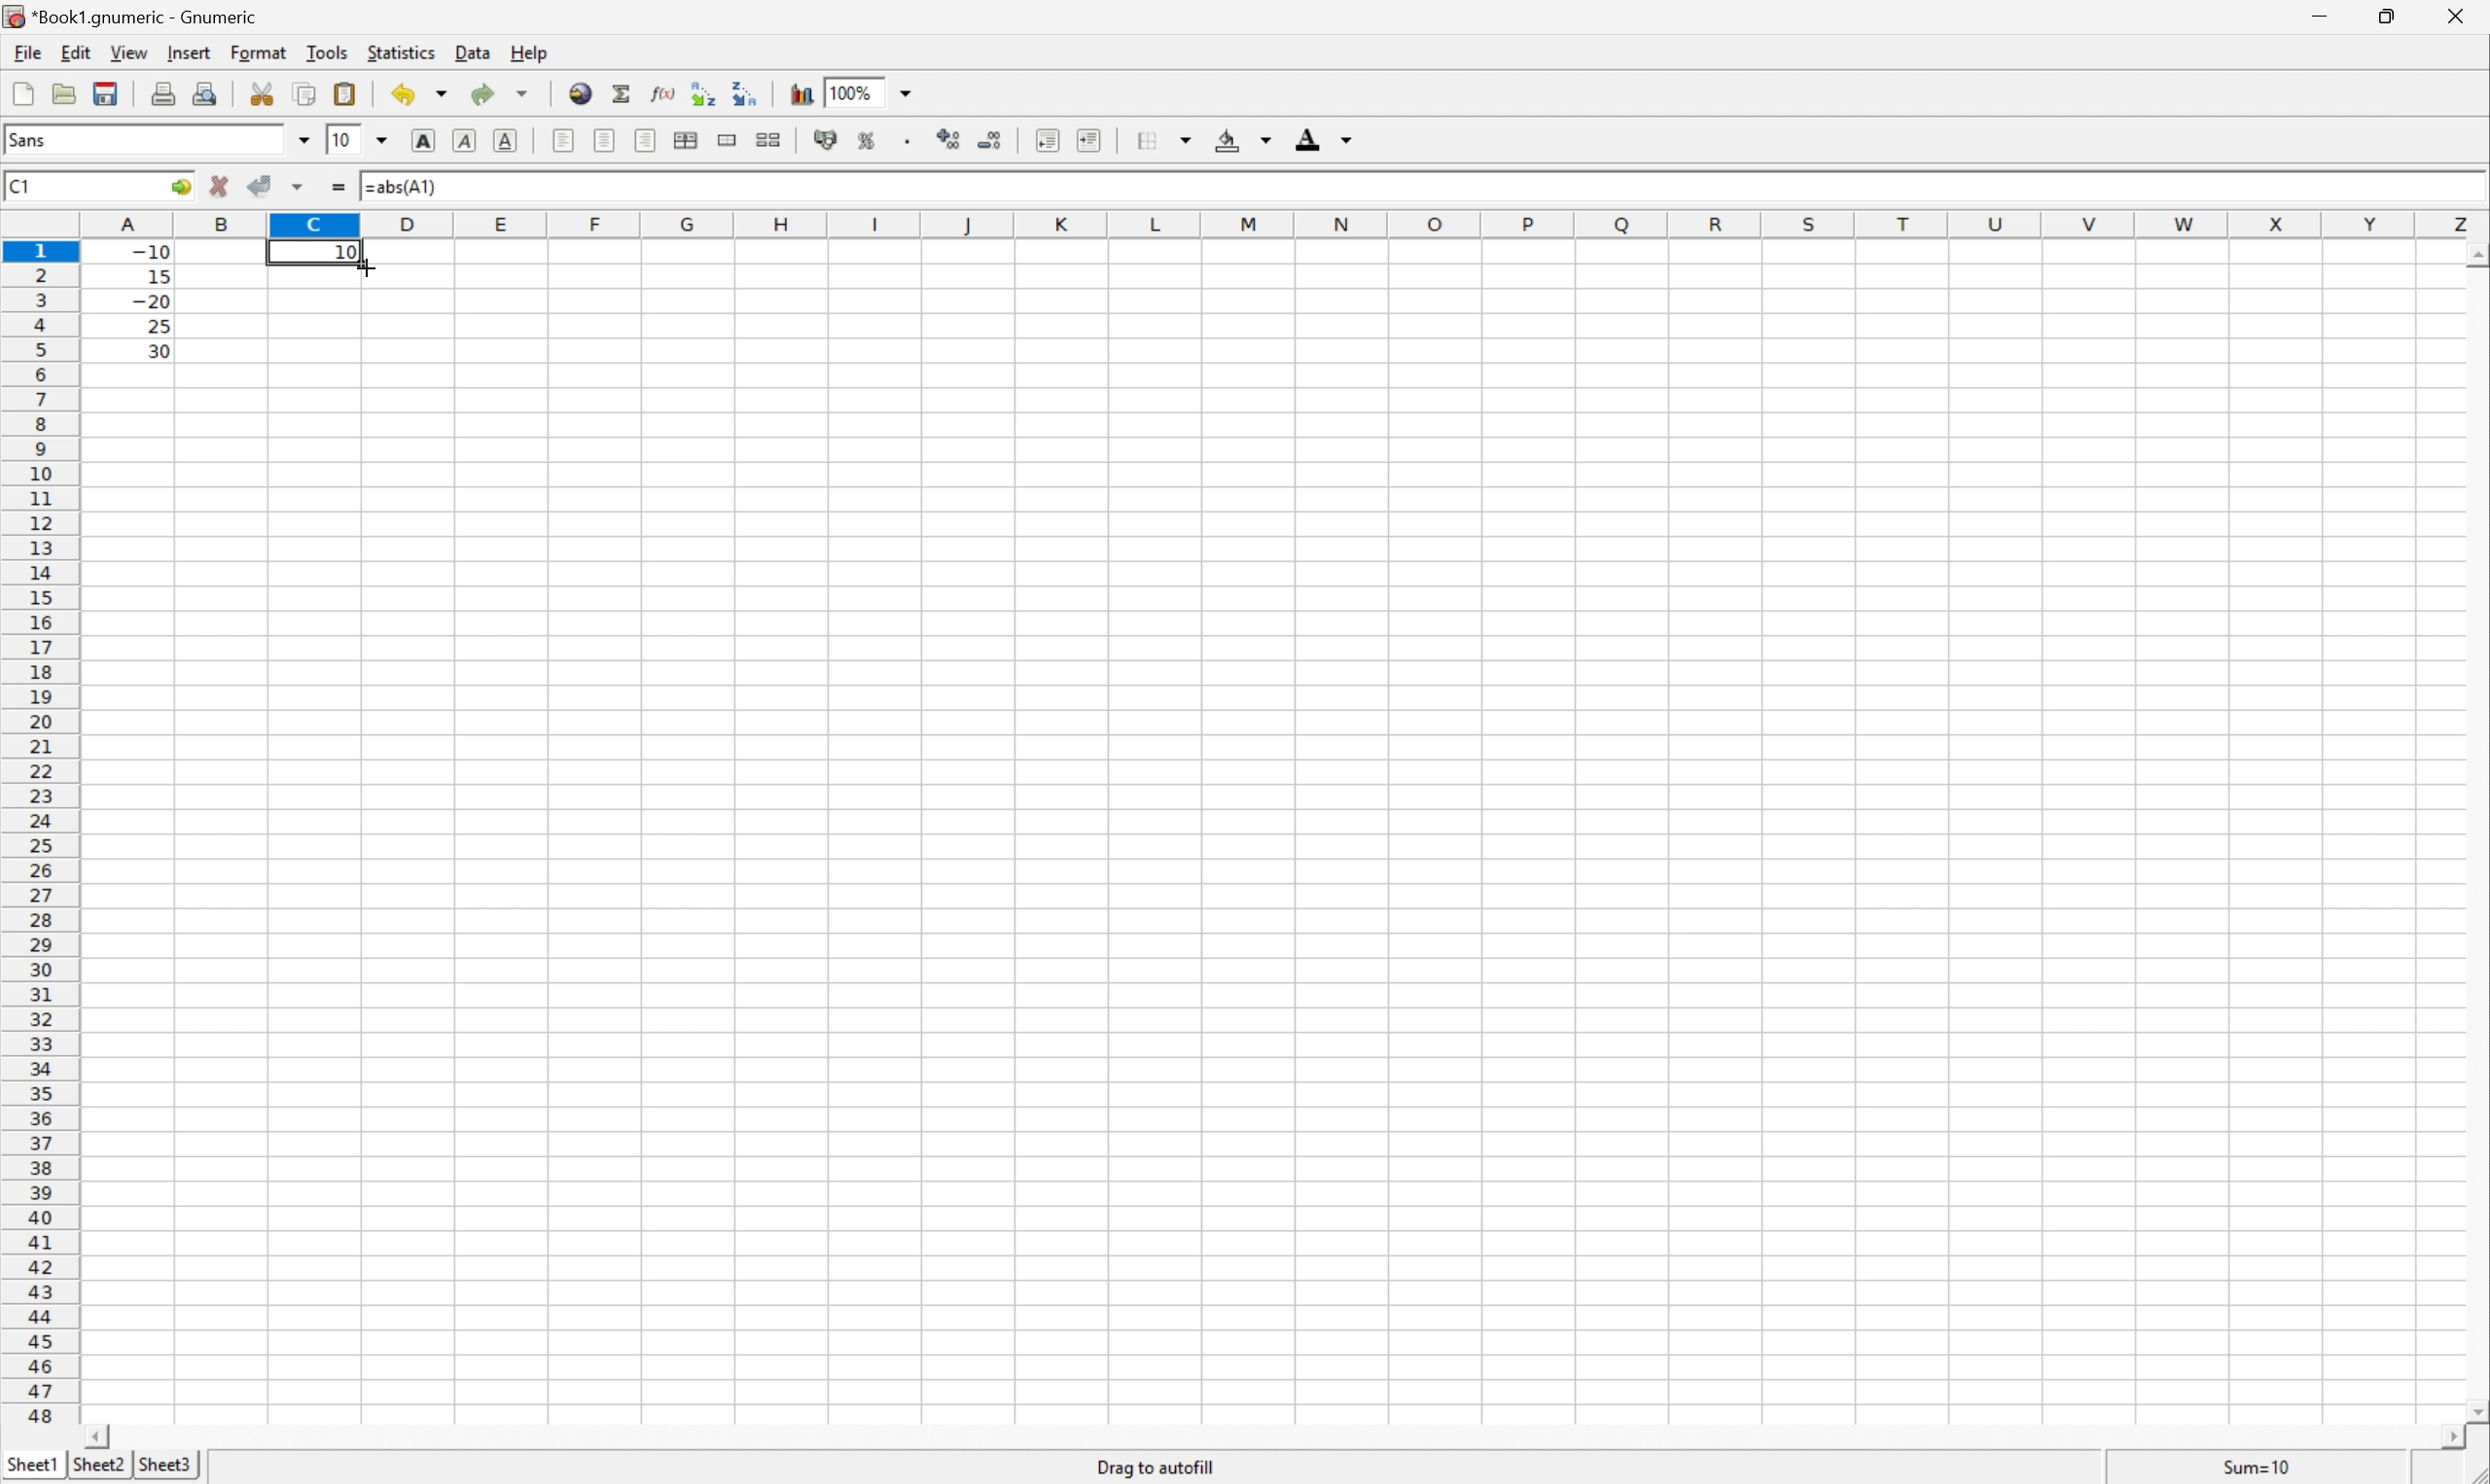 The height and width of the screenshot is (1484, 2490). What do you see at coordinates (419, 138) in the screenshot?
I see `bold` at bounding box center [419, 138].